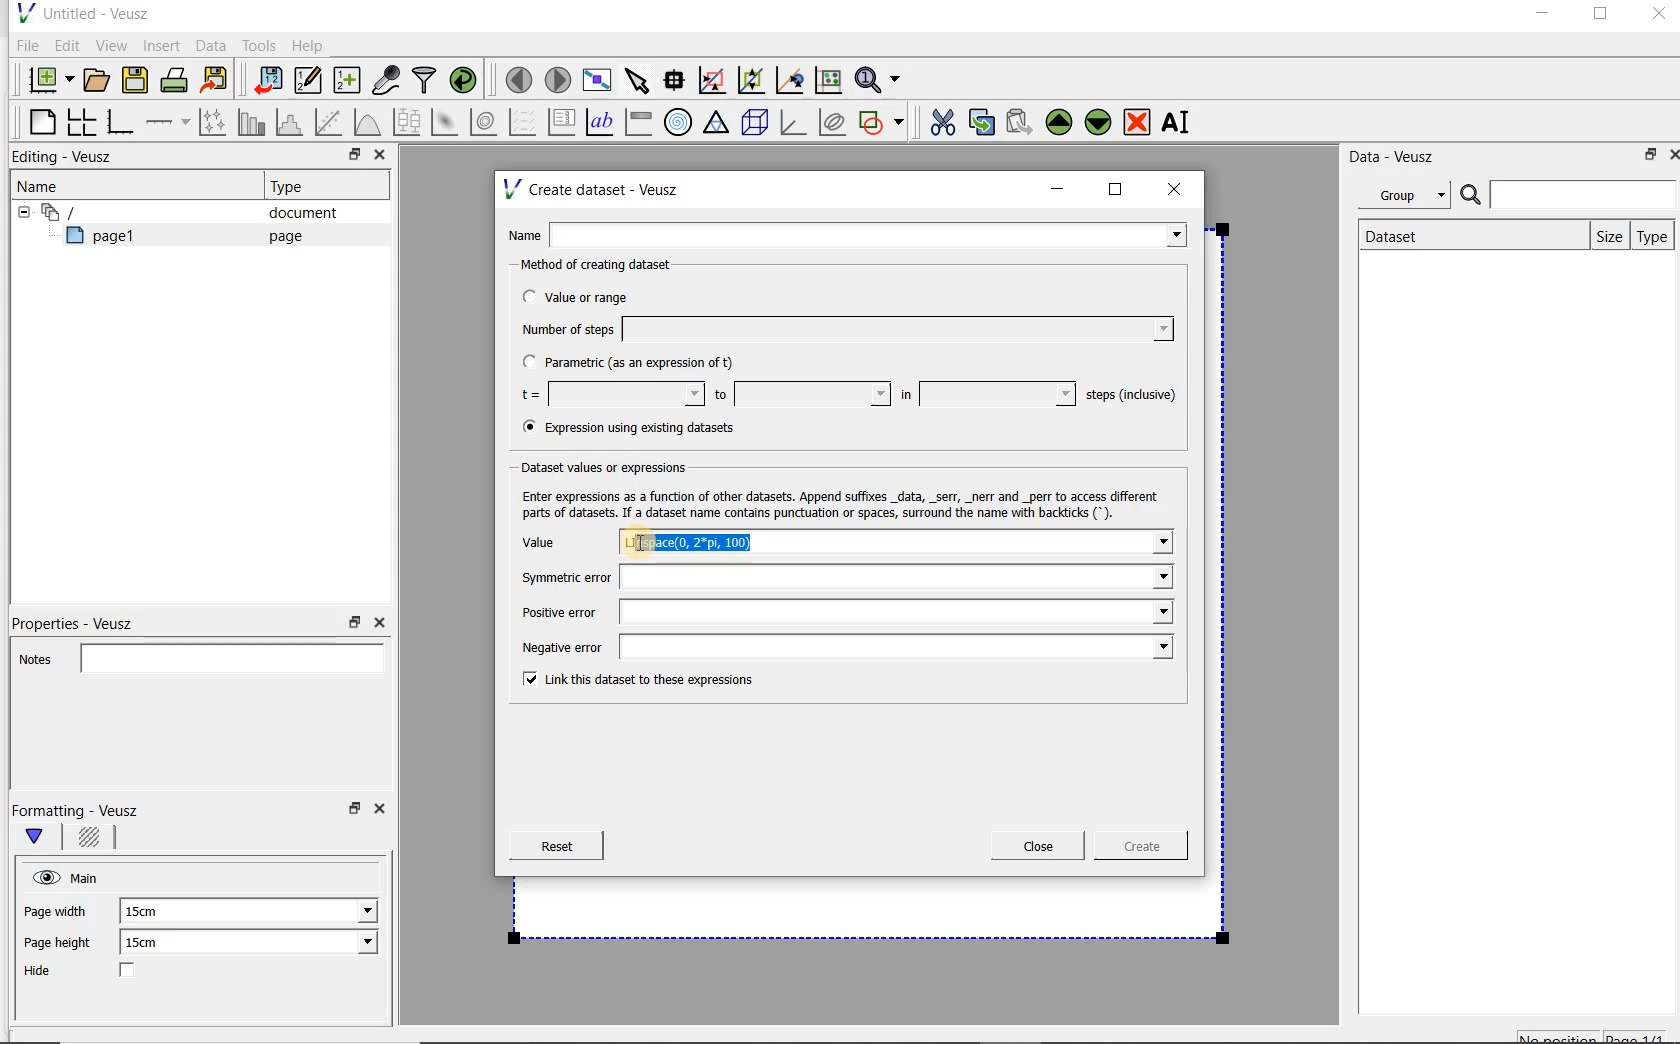  I want to click on Tools, so click(257, 46).